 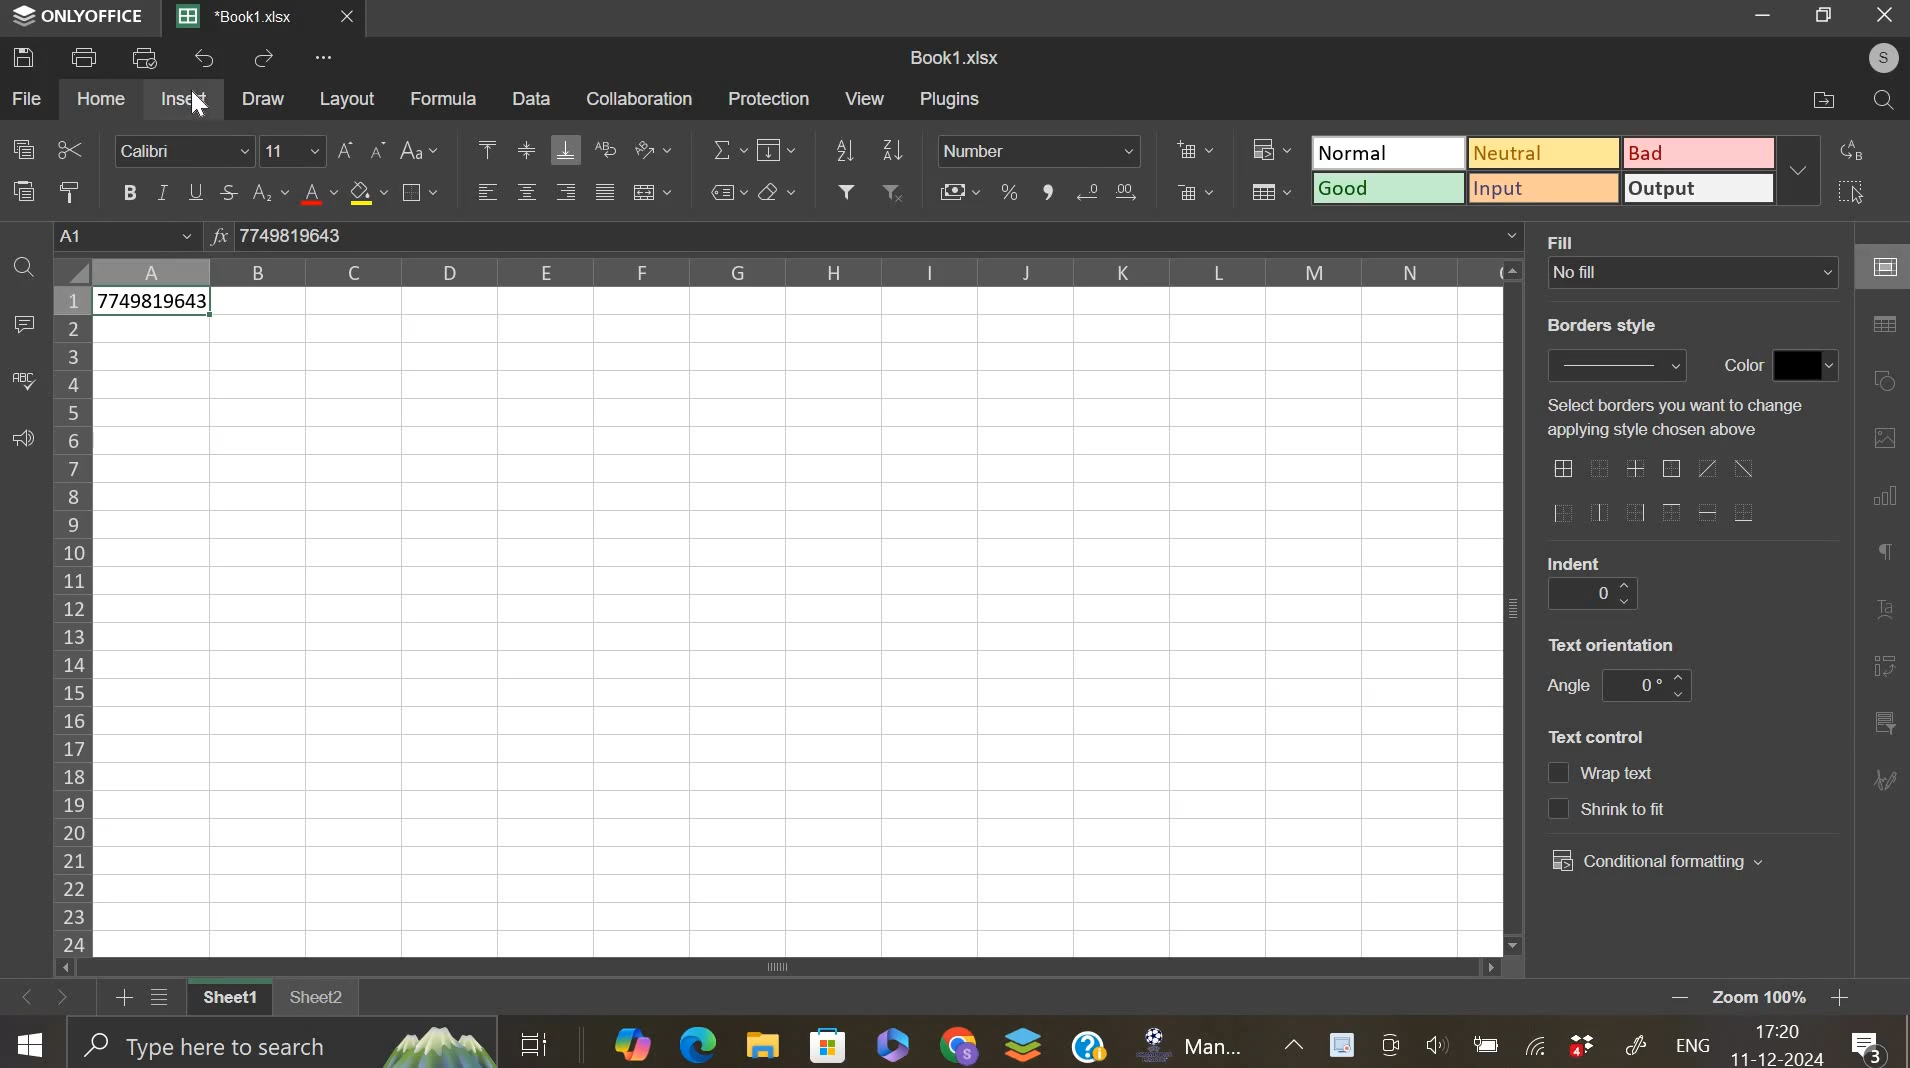 What do you see at coordinates (22, 439) in the screenshot?
I see `feedback` at bounding box center [22, 439].